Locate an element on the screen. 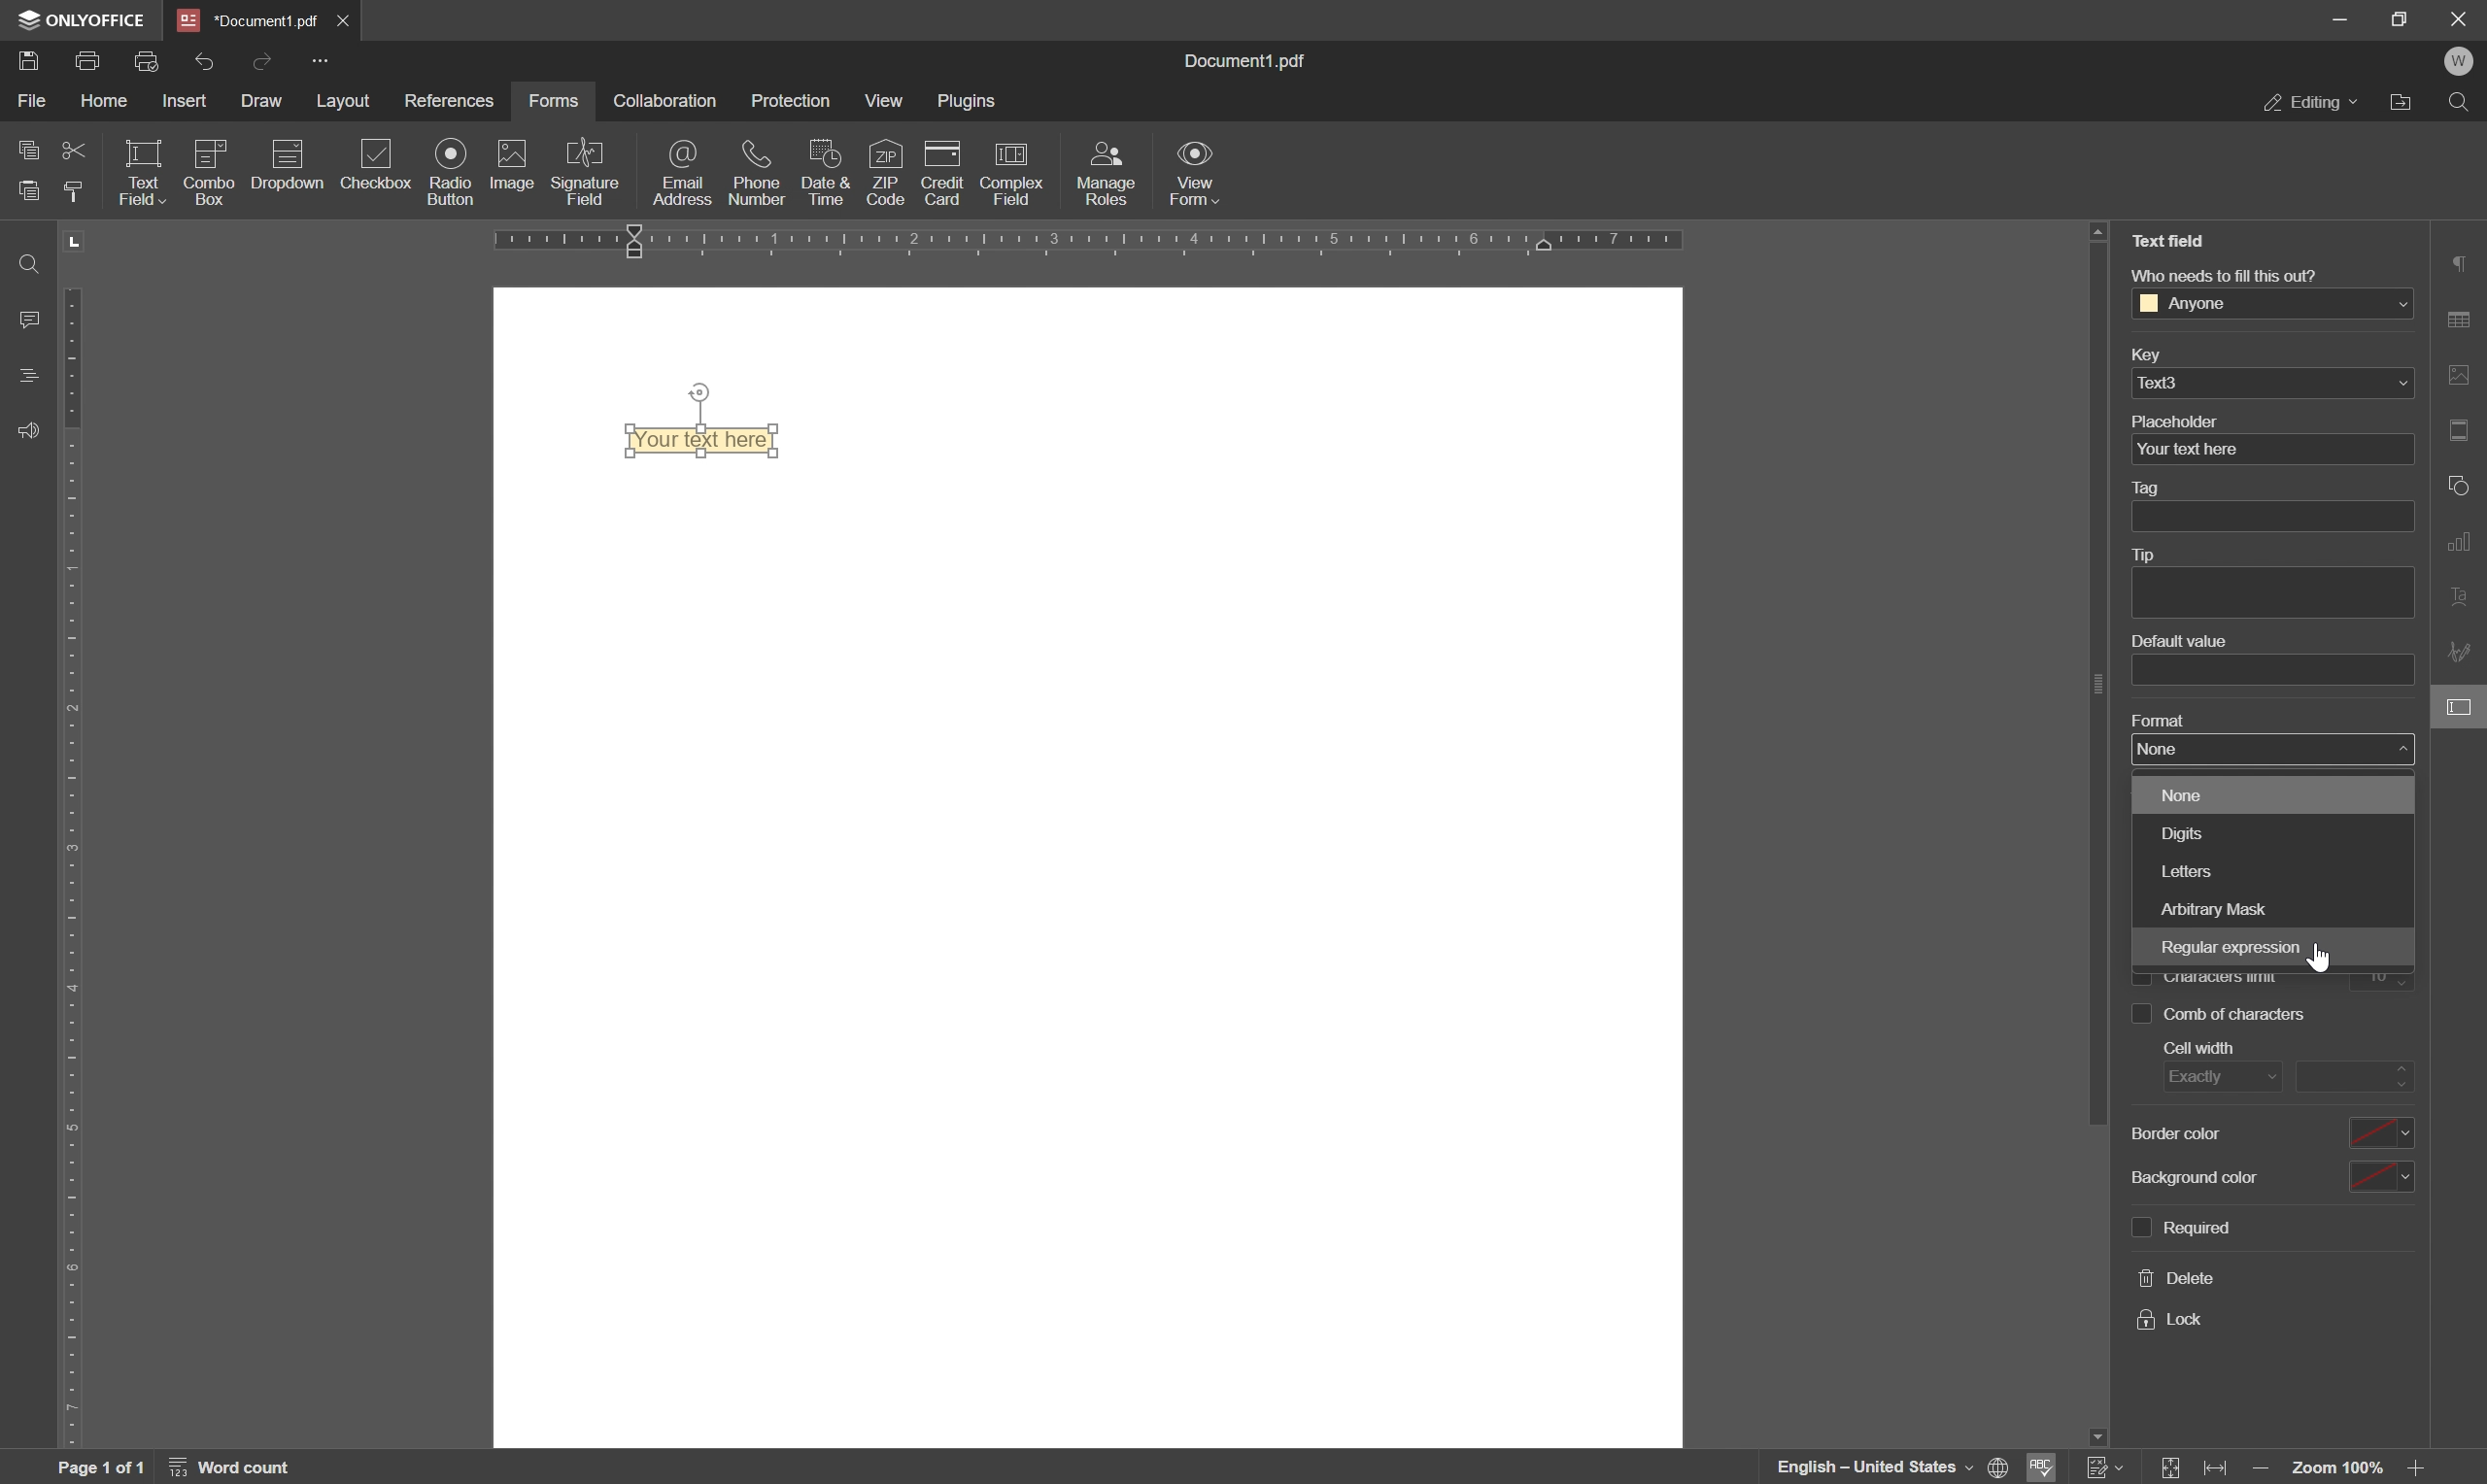 The image size is (2487, 1484). zoom 100% is located at coordinates (2340, 1470).